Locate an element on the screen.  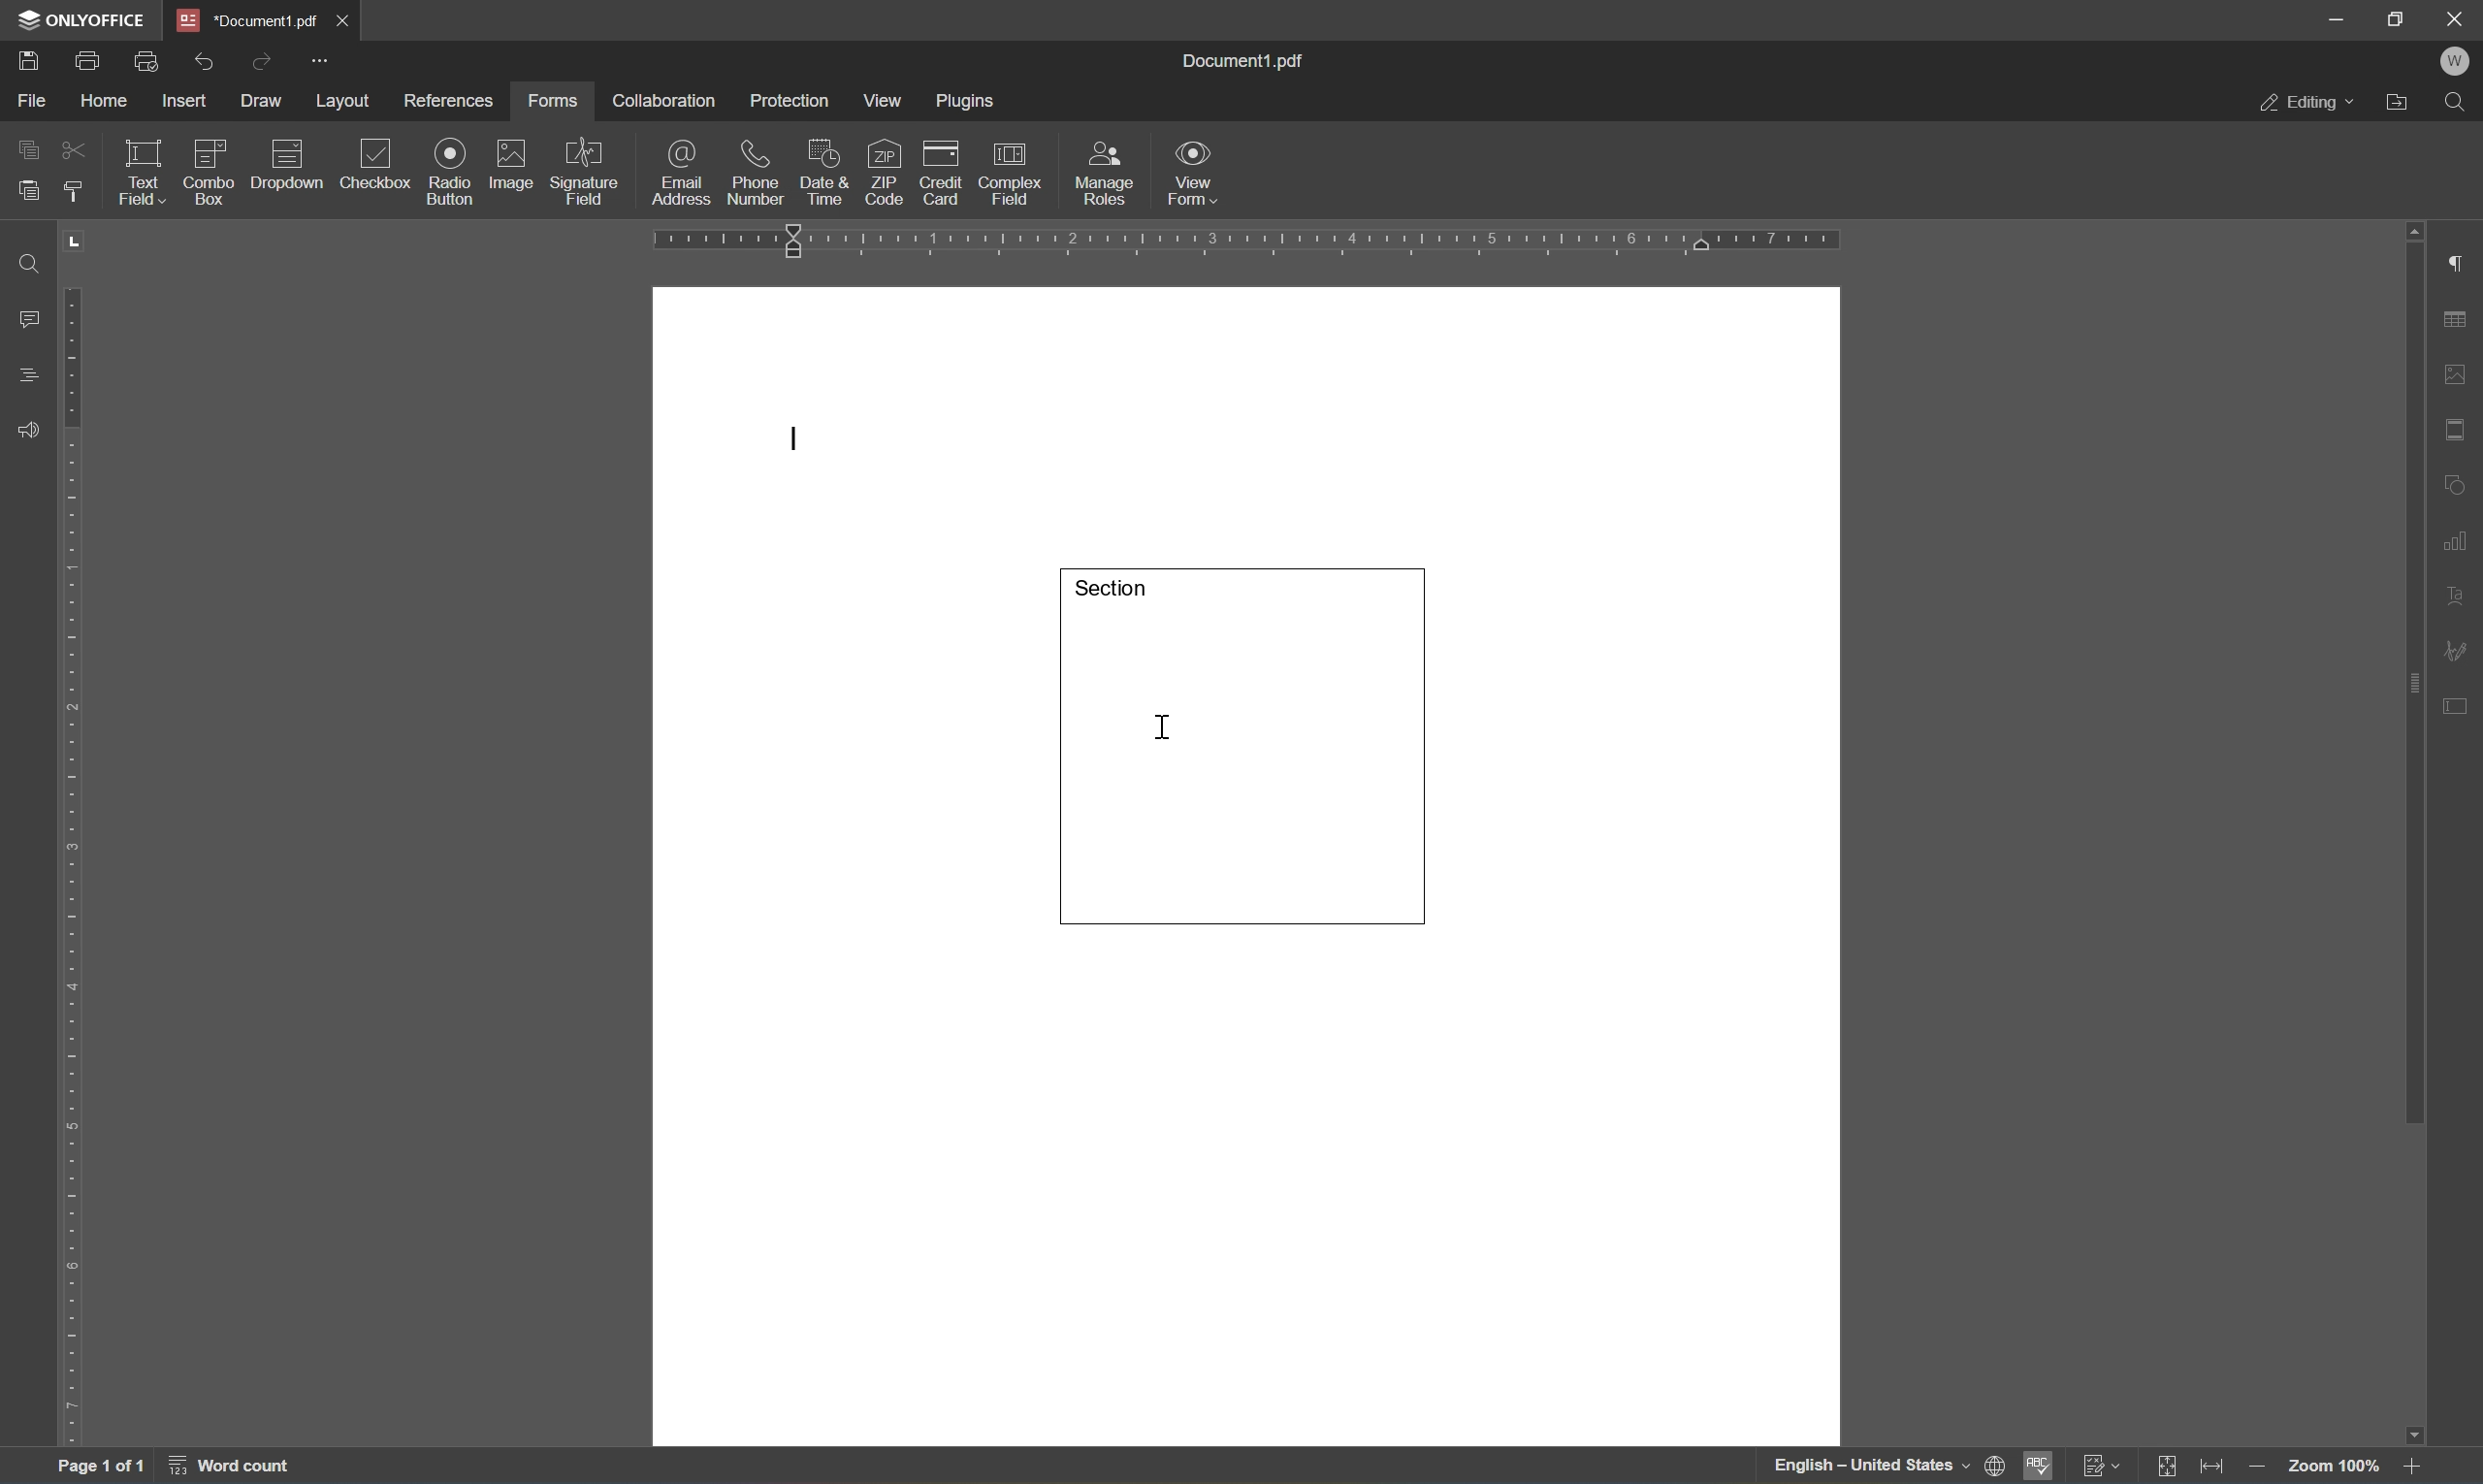
set document language is located at coordinates (1883, 1466).